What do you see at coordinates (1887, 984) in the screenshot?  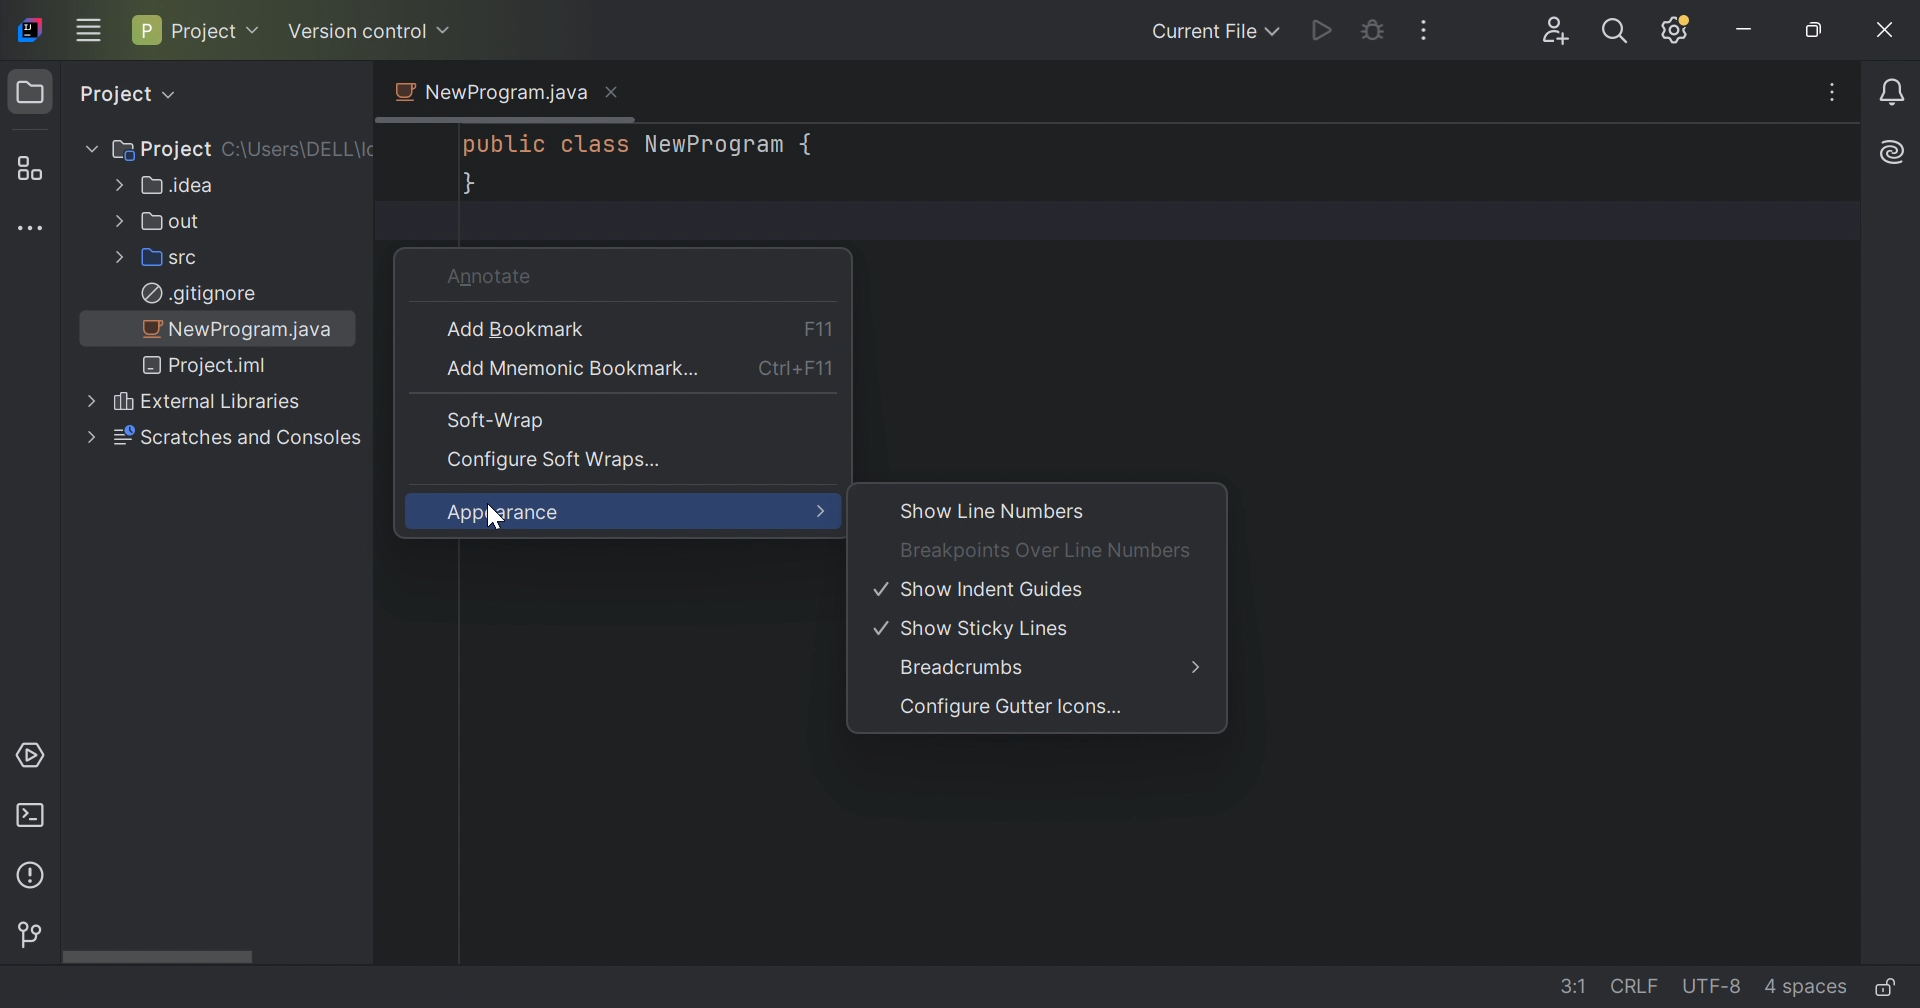 I see `Mark as Read only file` at bounding box center [1887, 984].